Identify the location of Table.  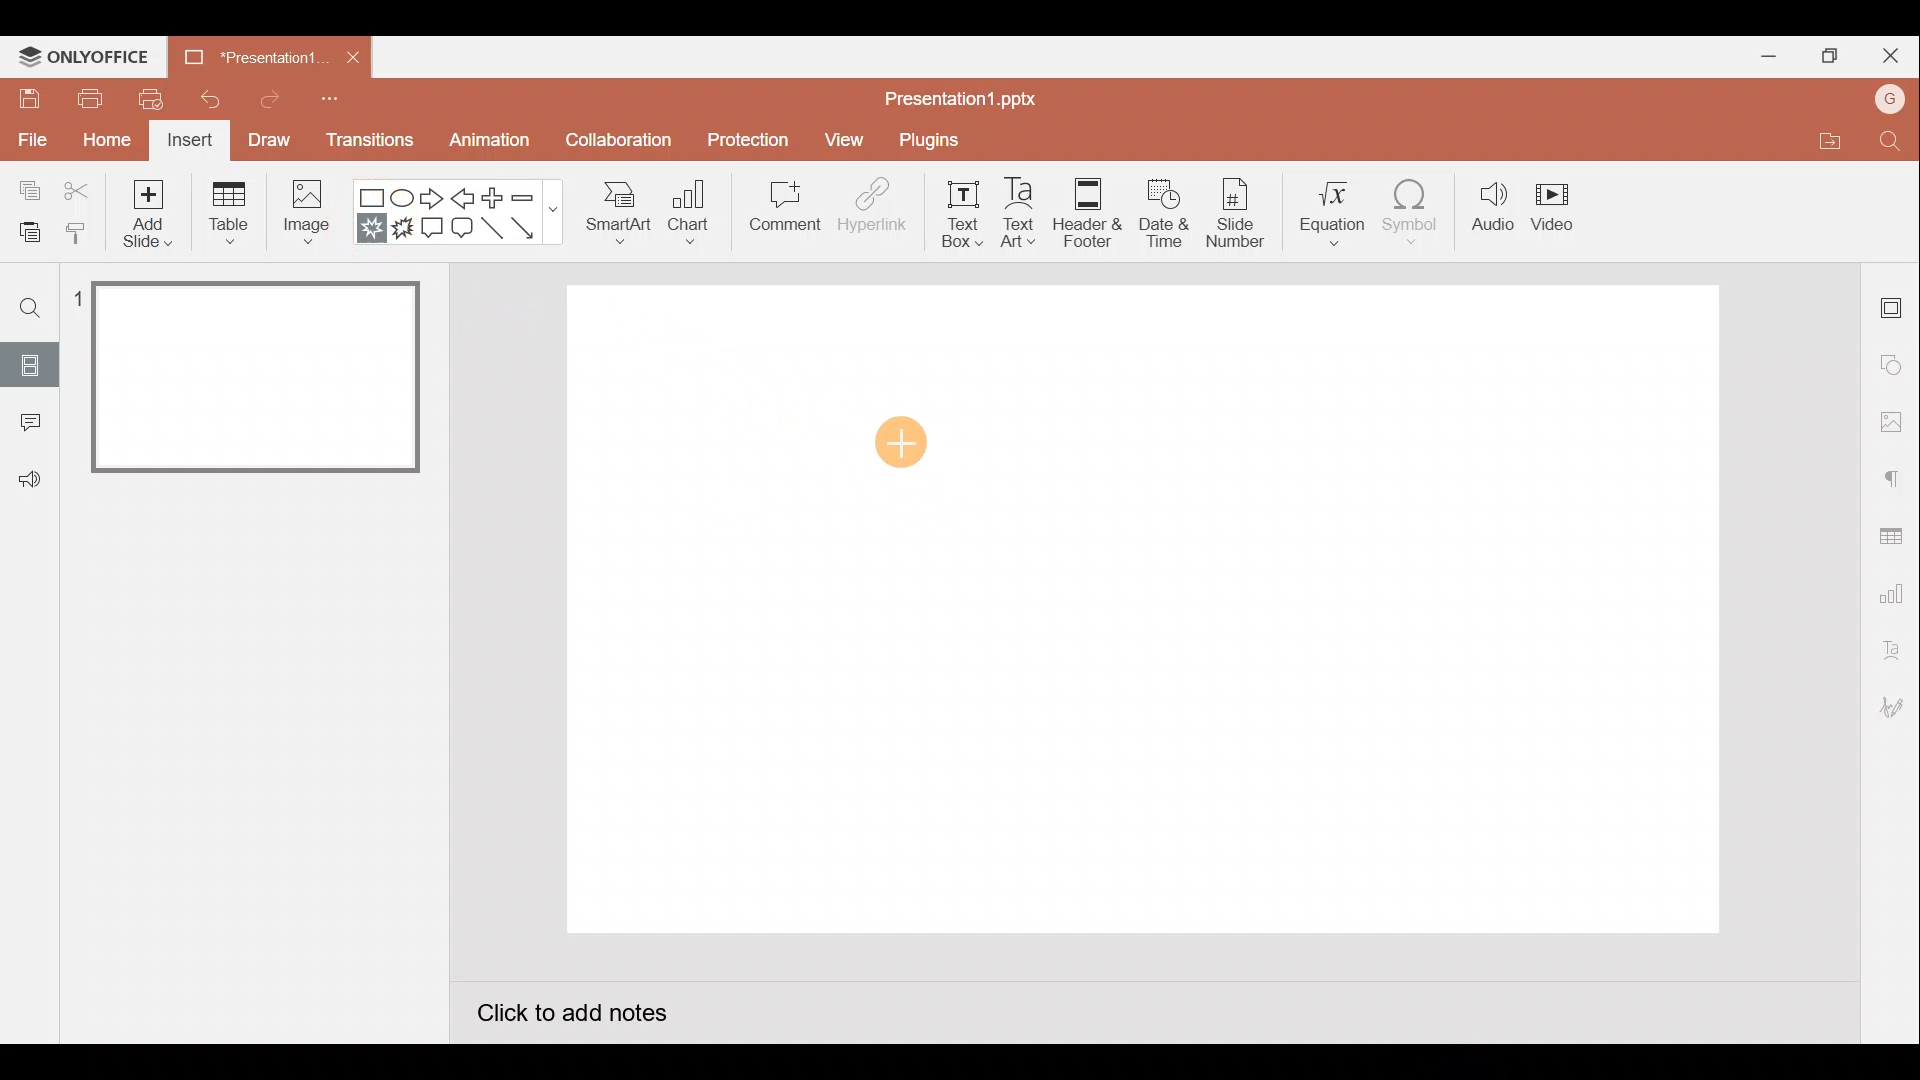
(226, 214).